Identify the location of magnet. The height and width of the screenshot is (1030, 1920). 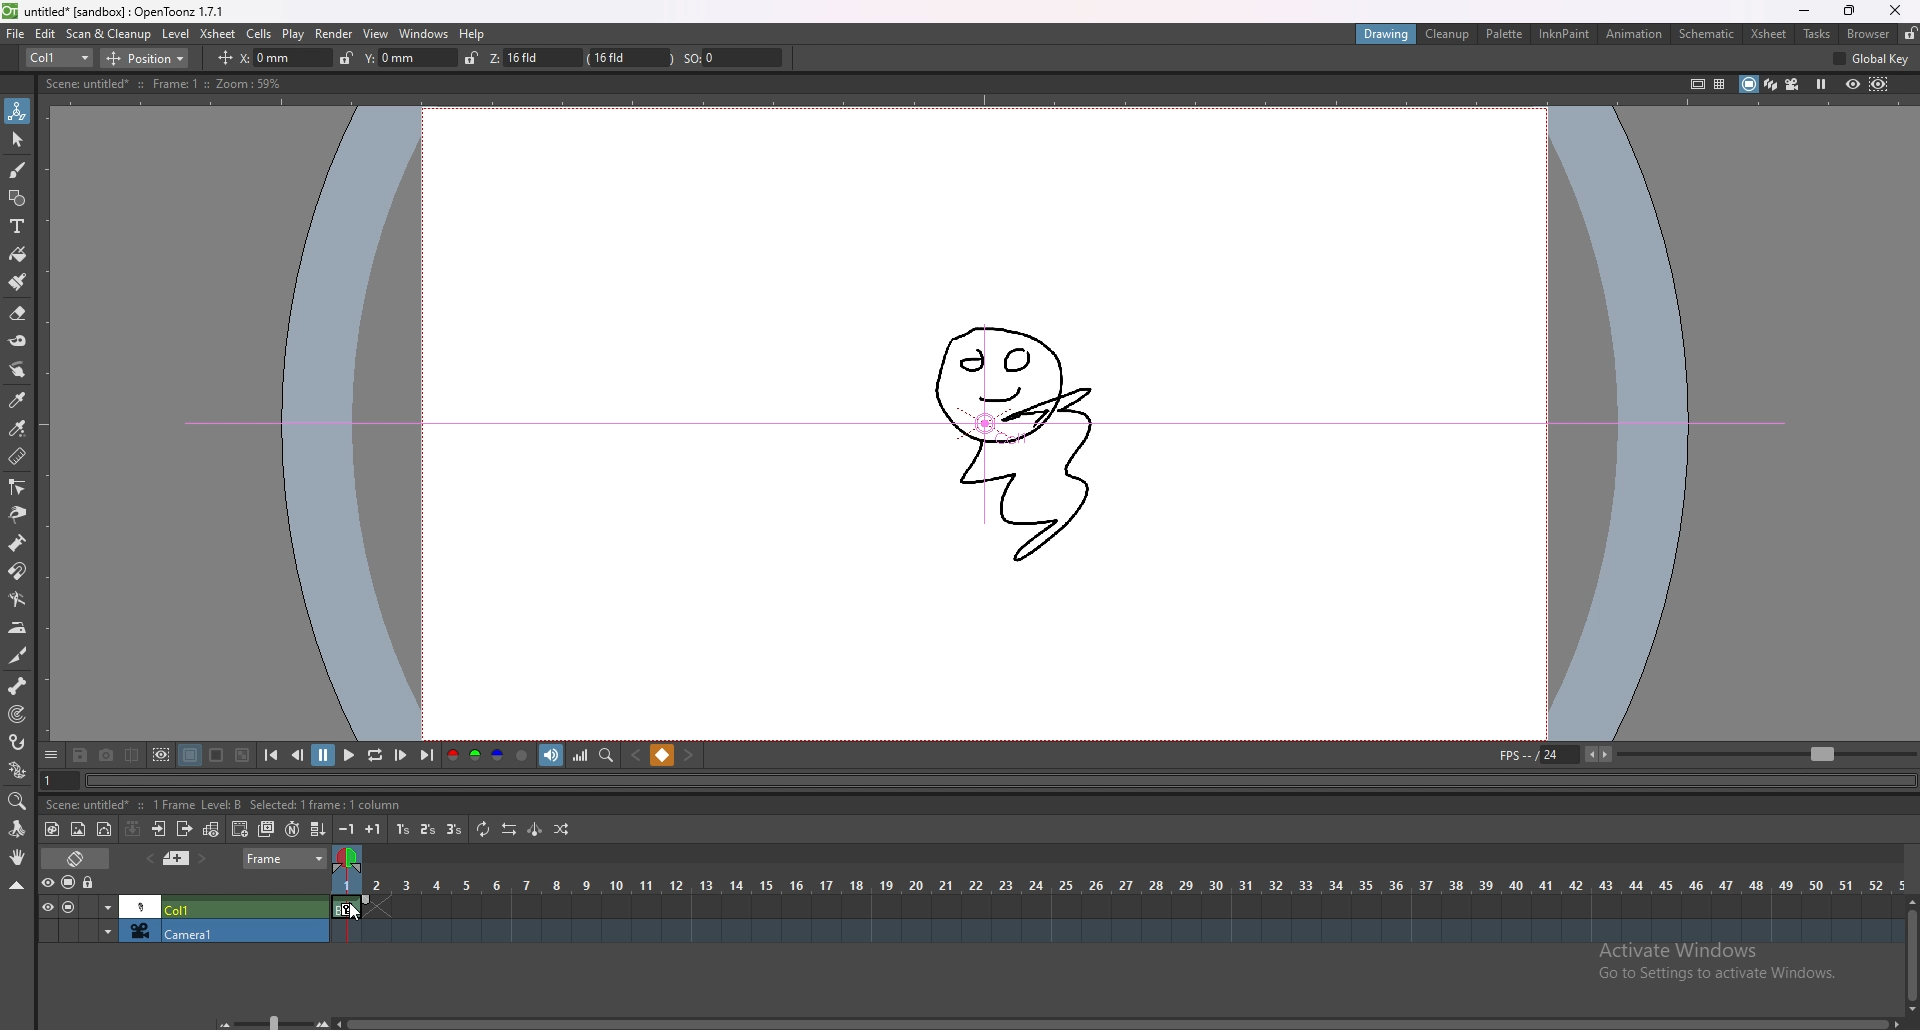
(17, 572).